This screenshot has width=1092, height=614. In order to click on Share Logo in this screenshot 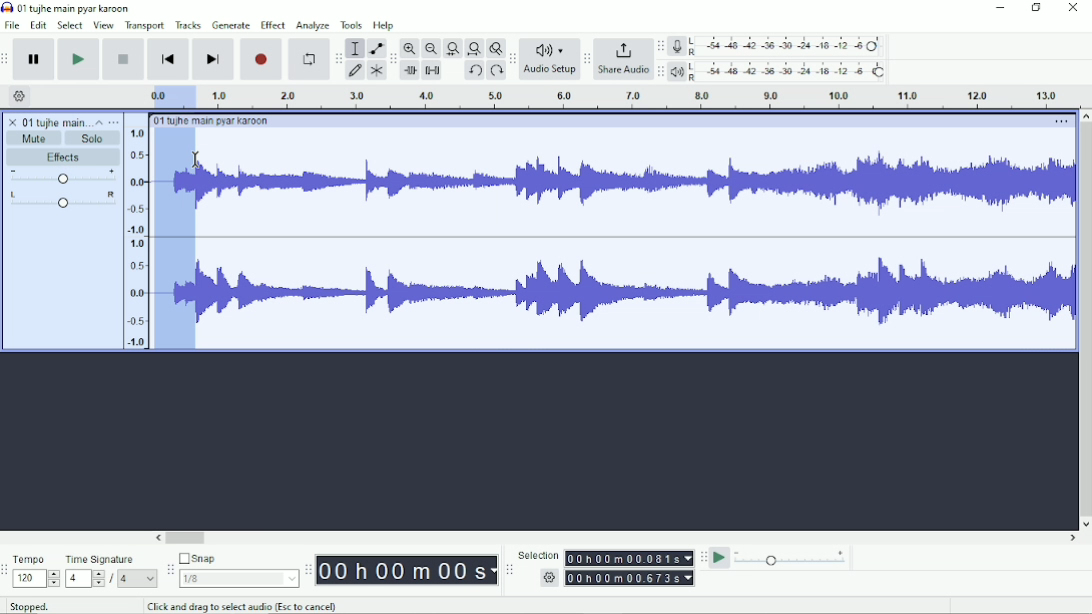, I will do `click(621, 49)`.